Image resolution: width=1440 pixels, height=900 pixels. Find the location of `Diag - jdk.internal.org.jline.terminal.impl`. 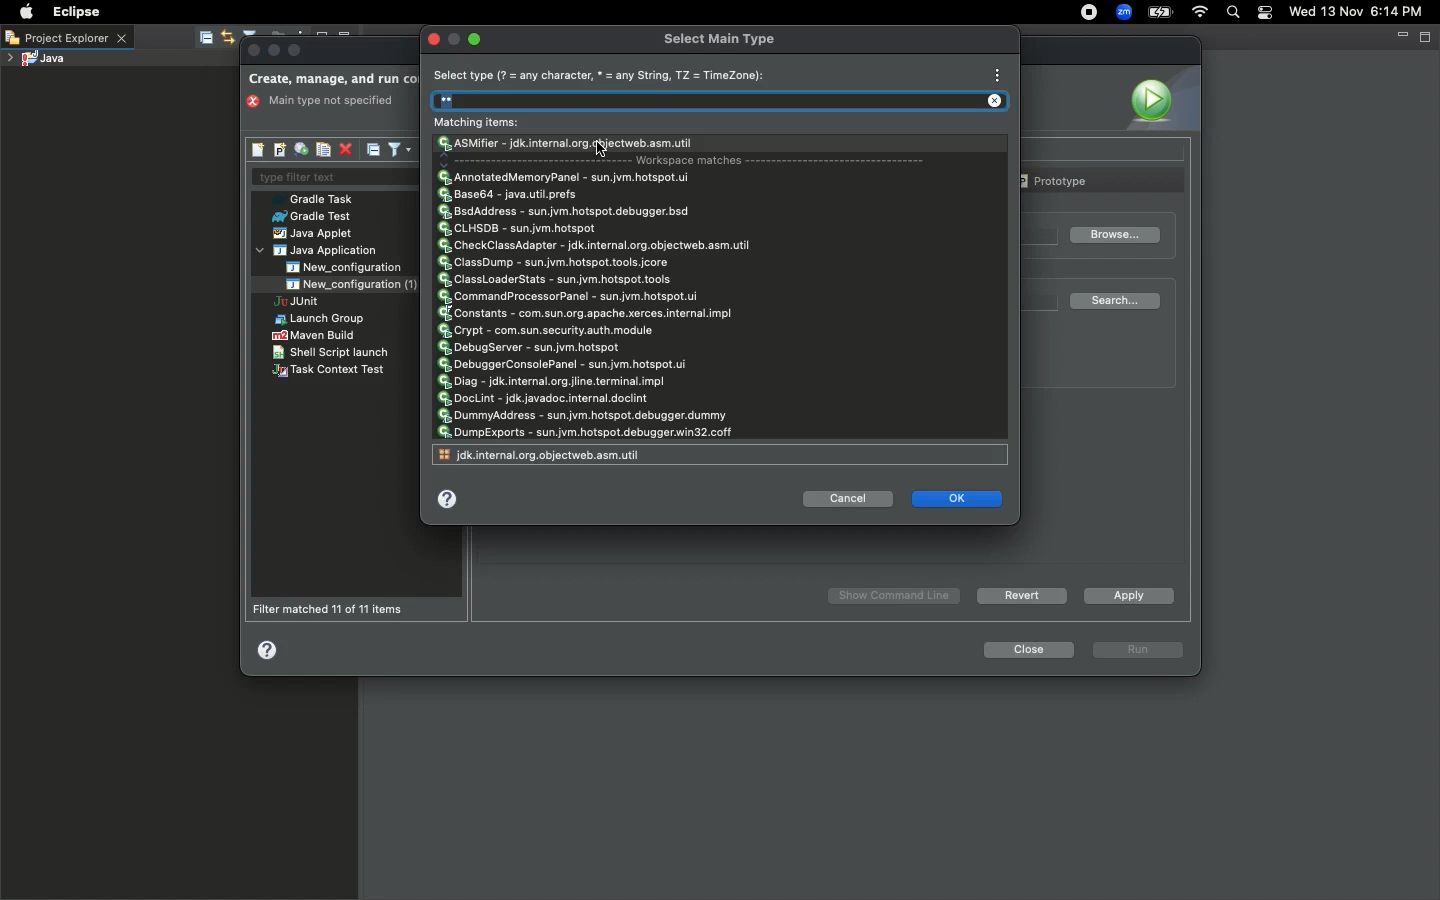

Diag - jdk.internal.org.jline.terminal.impl is located at coordinates (554, 382).